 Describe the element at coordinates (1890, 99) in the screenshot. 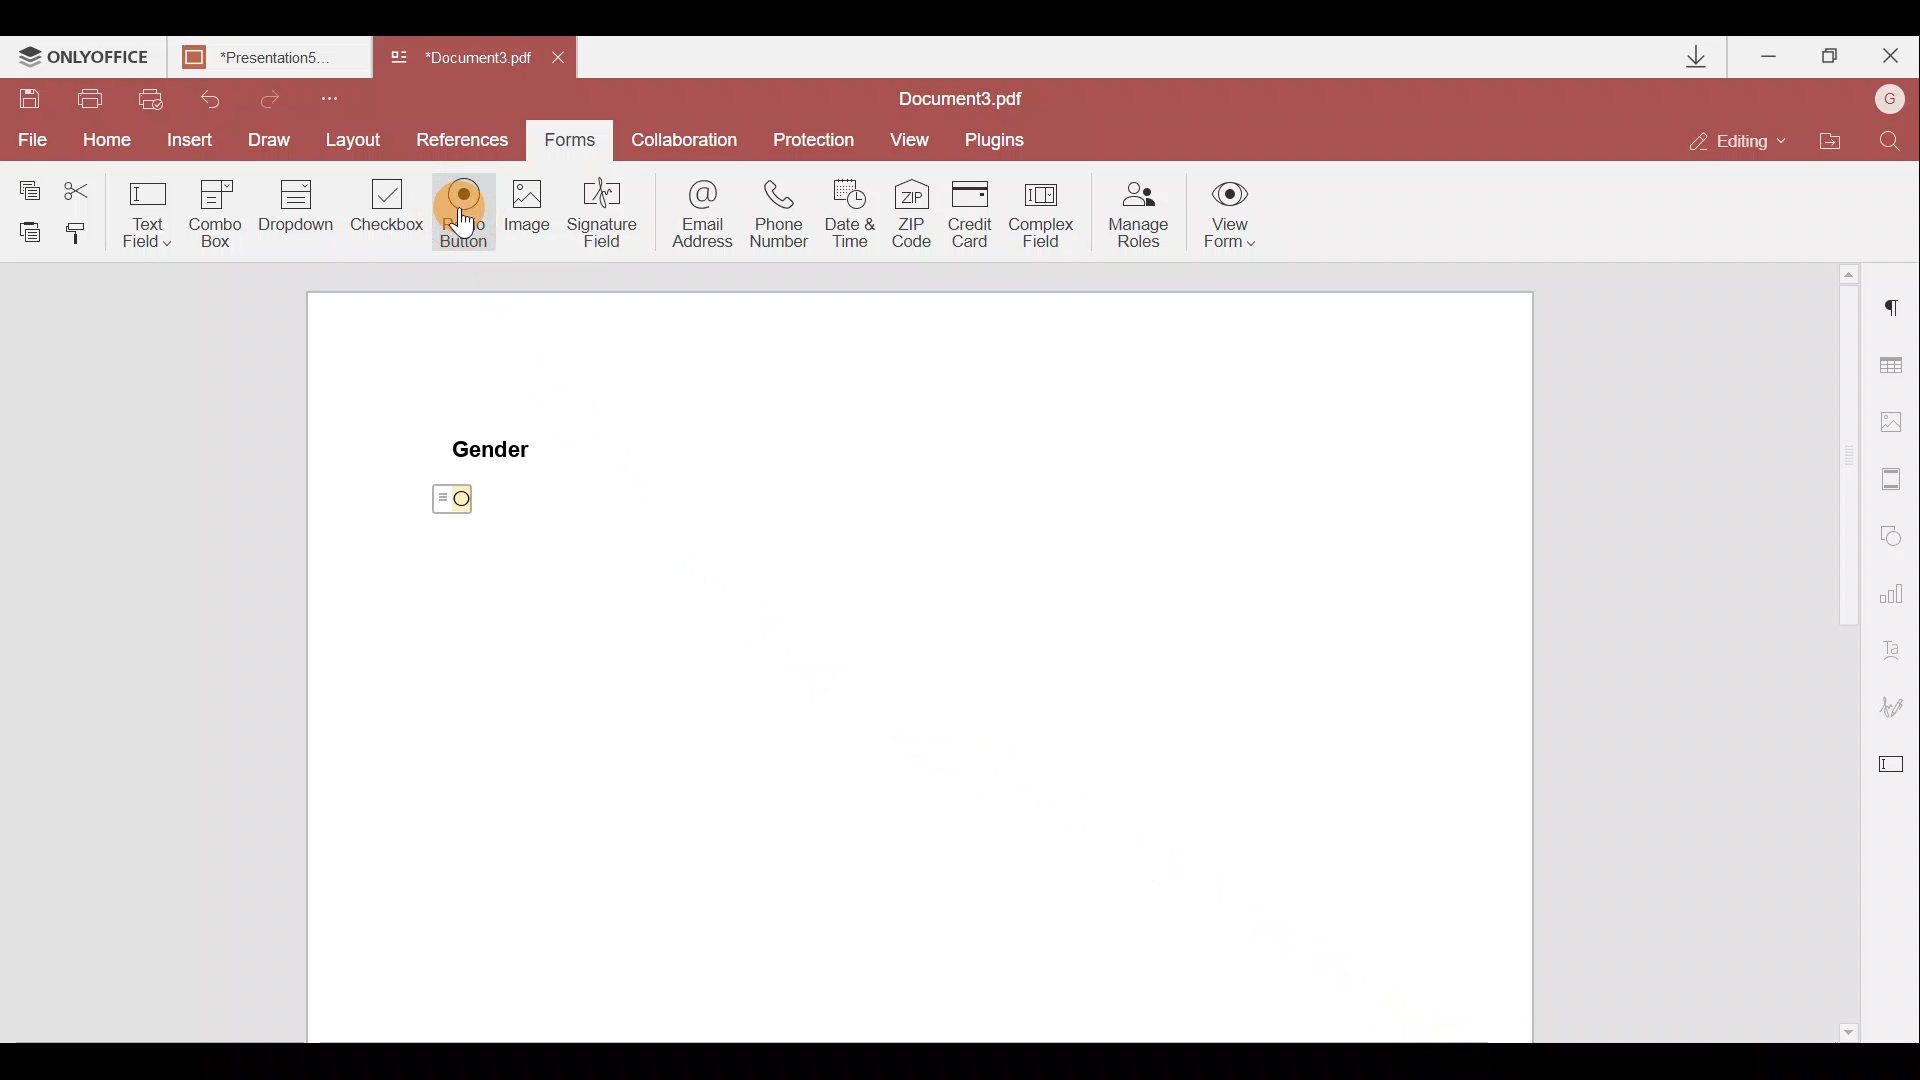

I see `Account name` at that location.